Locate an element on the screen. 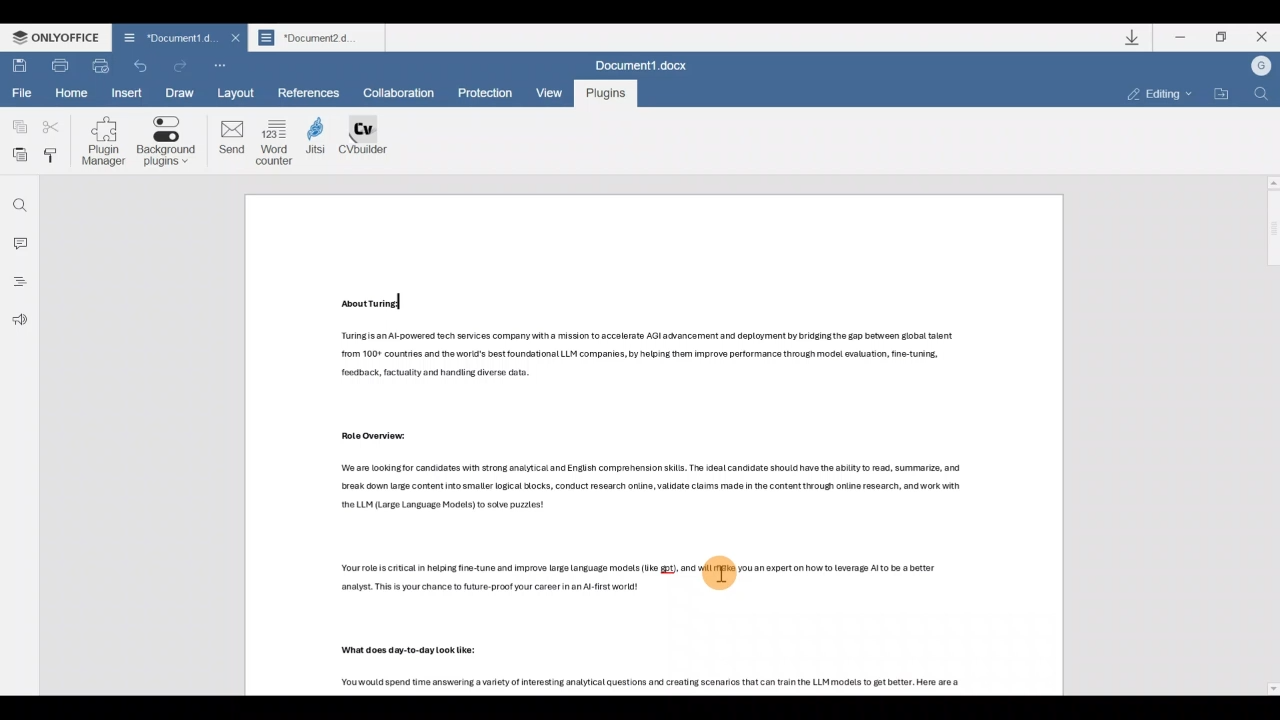  Headings is located at coordinates (18, 285).